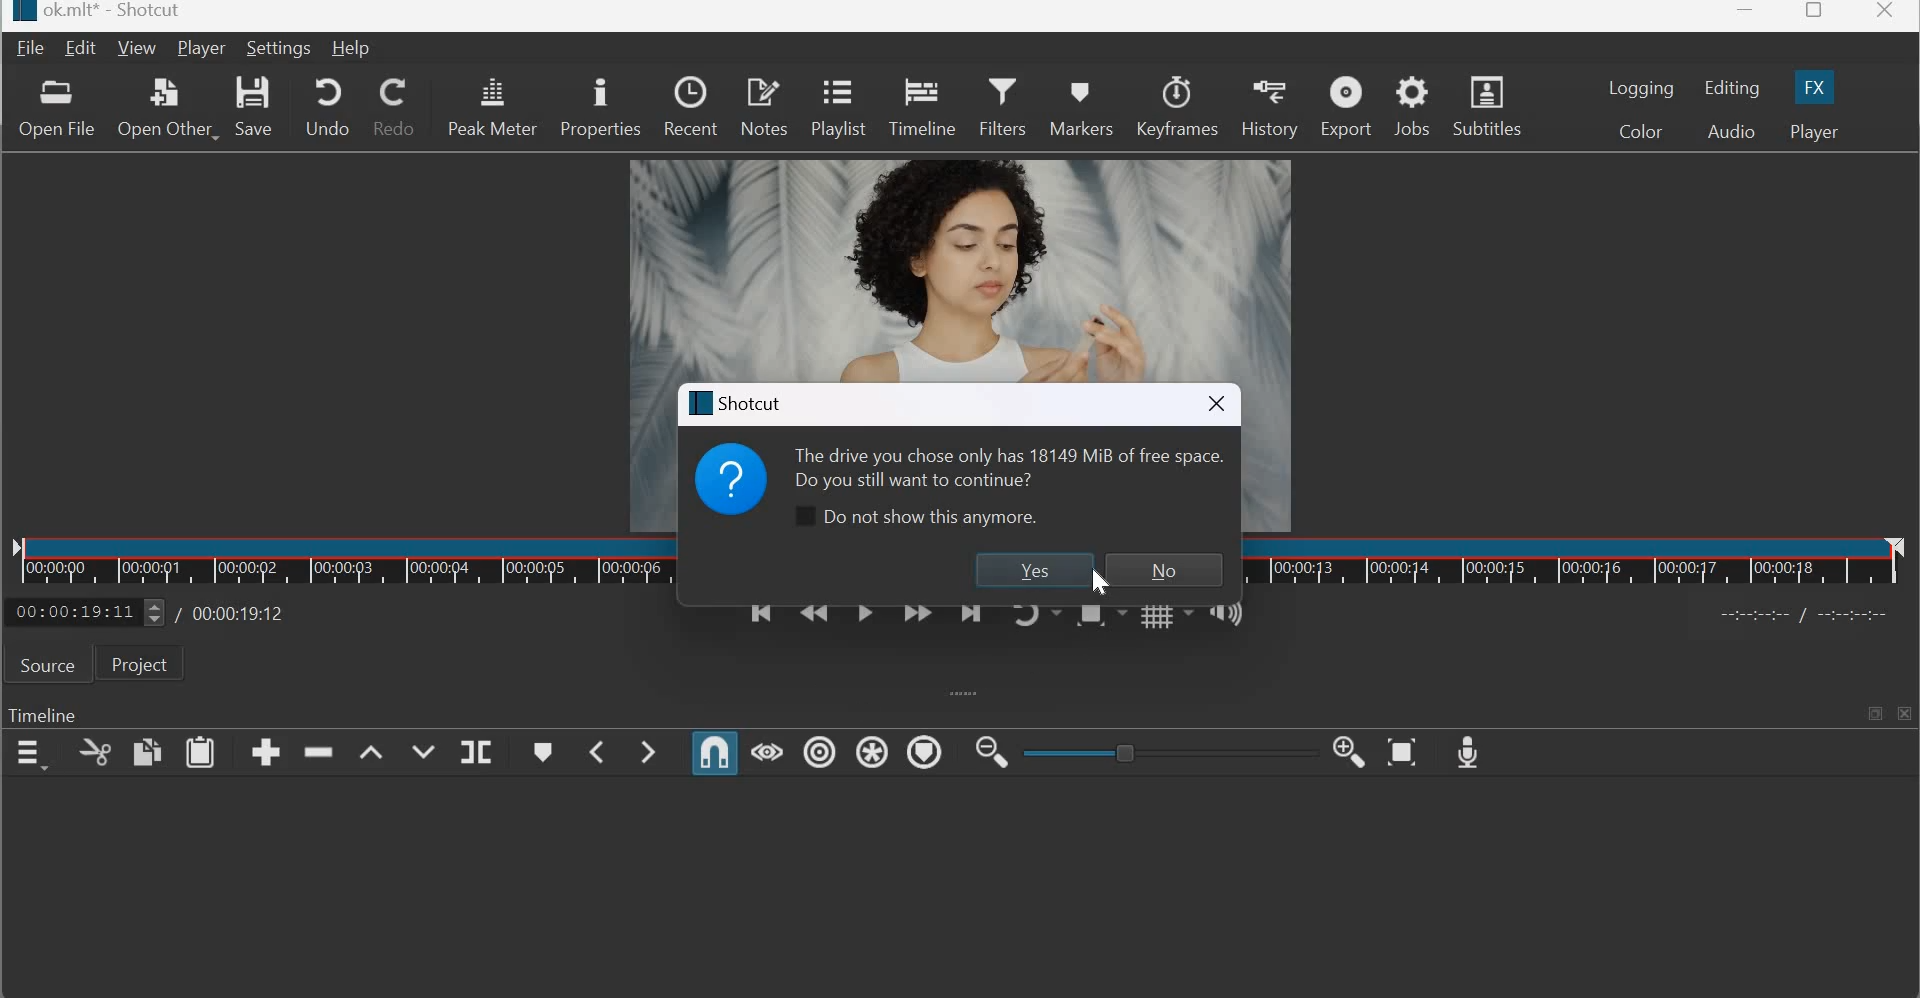  I want to click on close, so click(1906, 713).